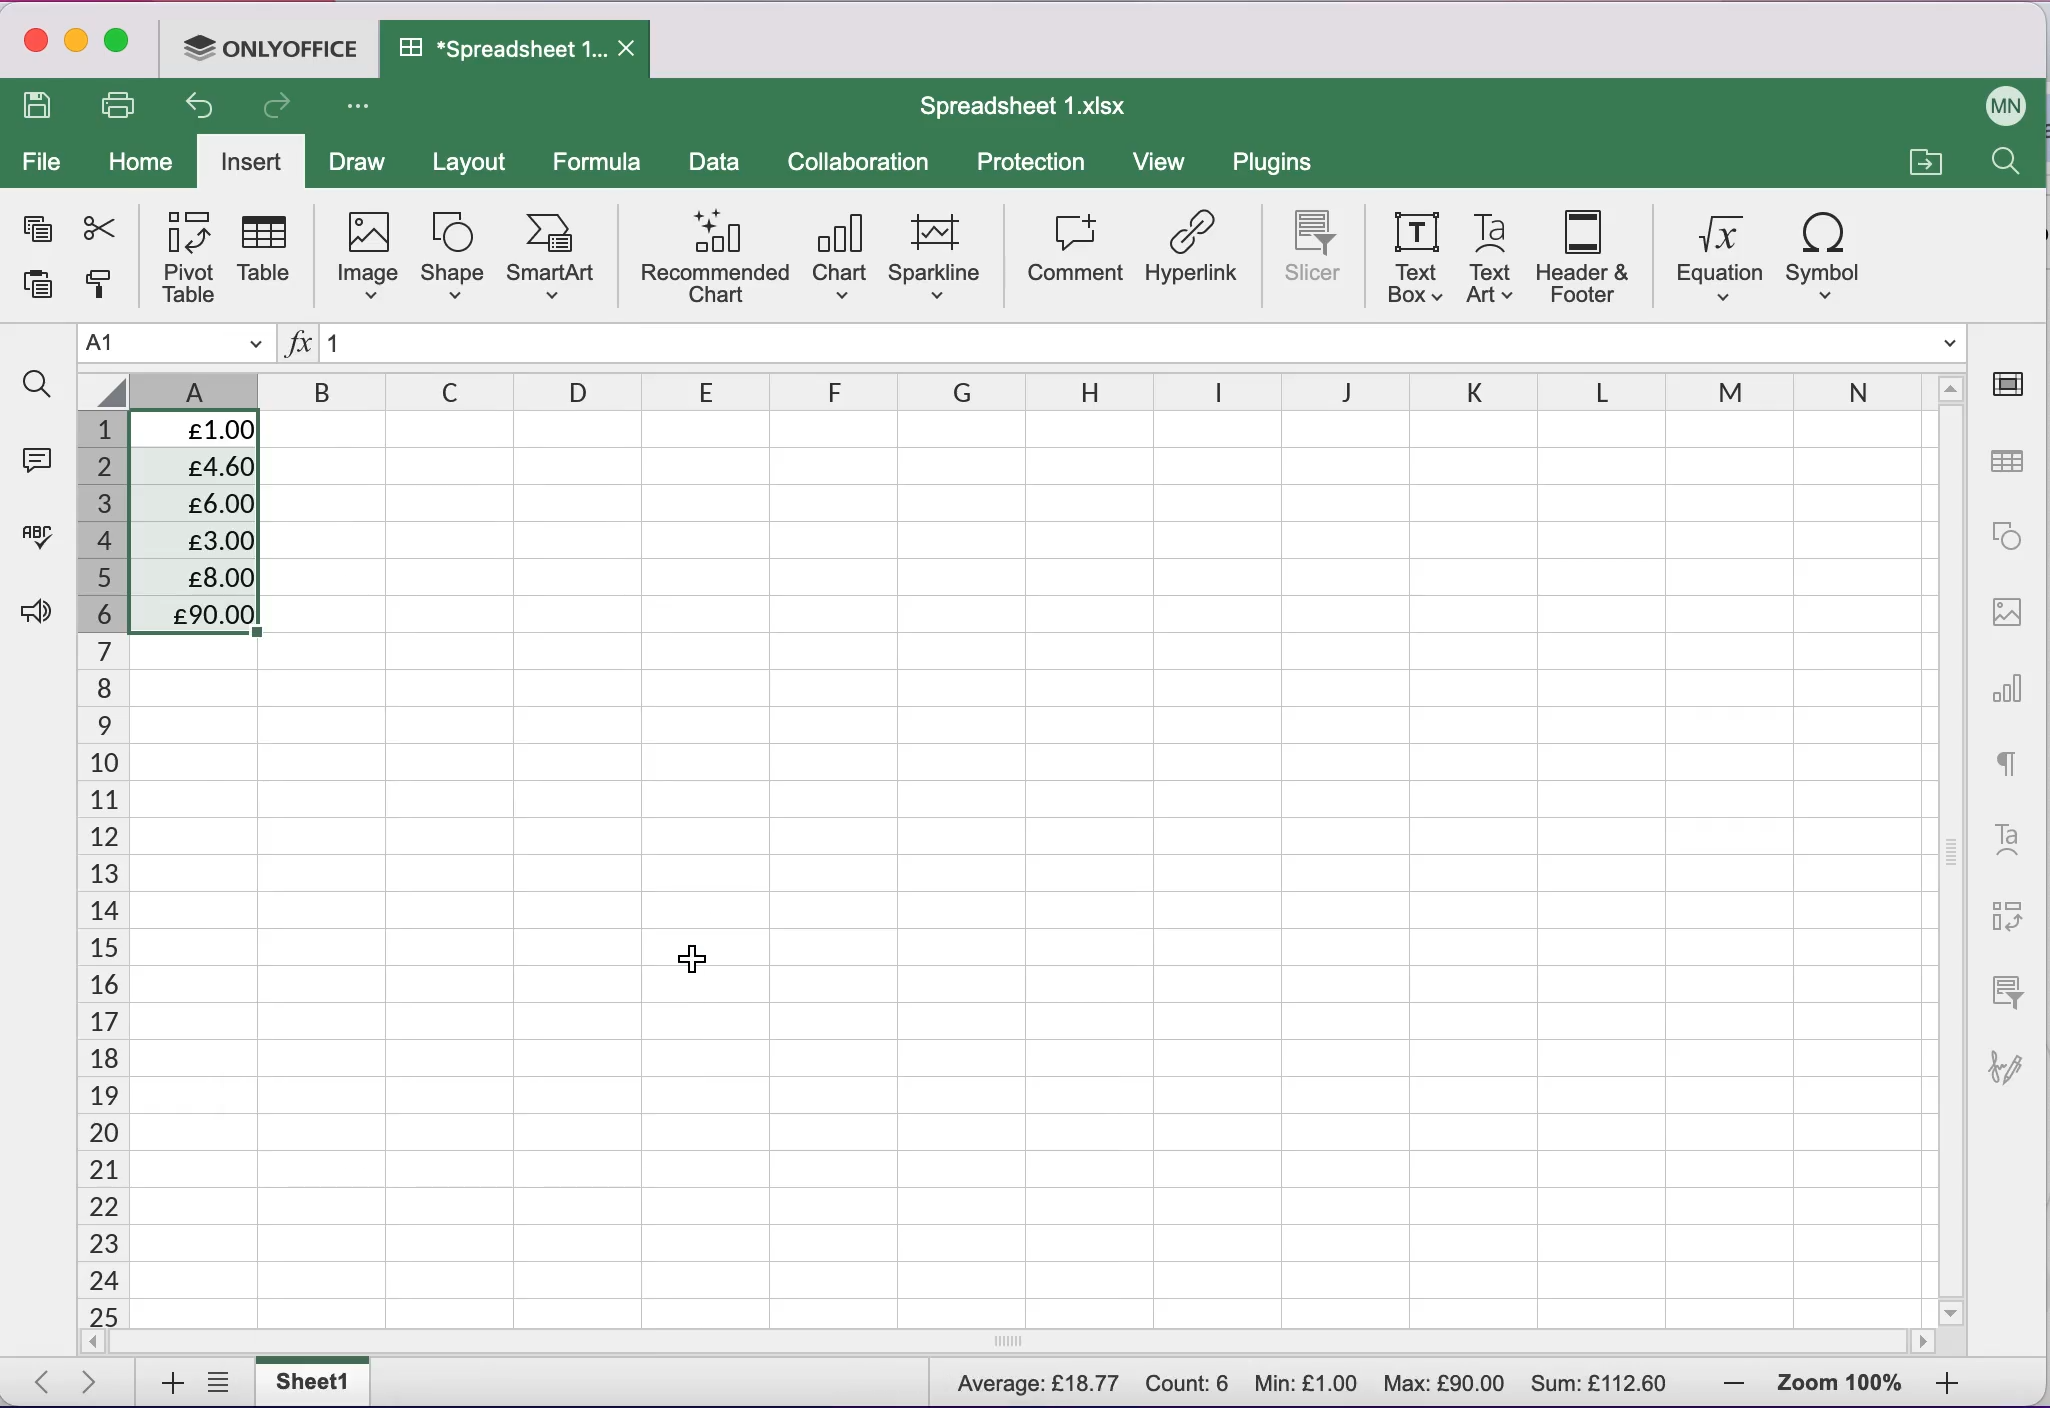 The width and height of the screenshot is (2050, 1408). What do you see at coordinates (37, 288) in the screenshot?
I see `paste` at bounding box center [37, 288].